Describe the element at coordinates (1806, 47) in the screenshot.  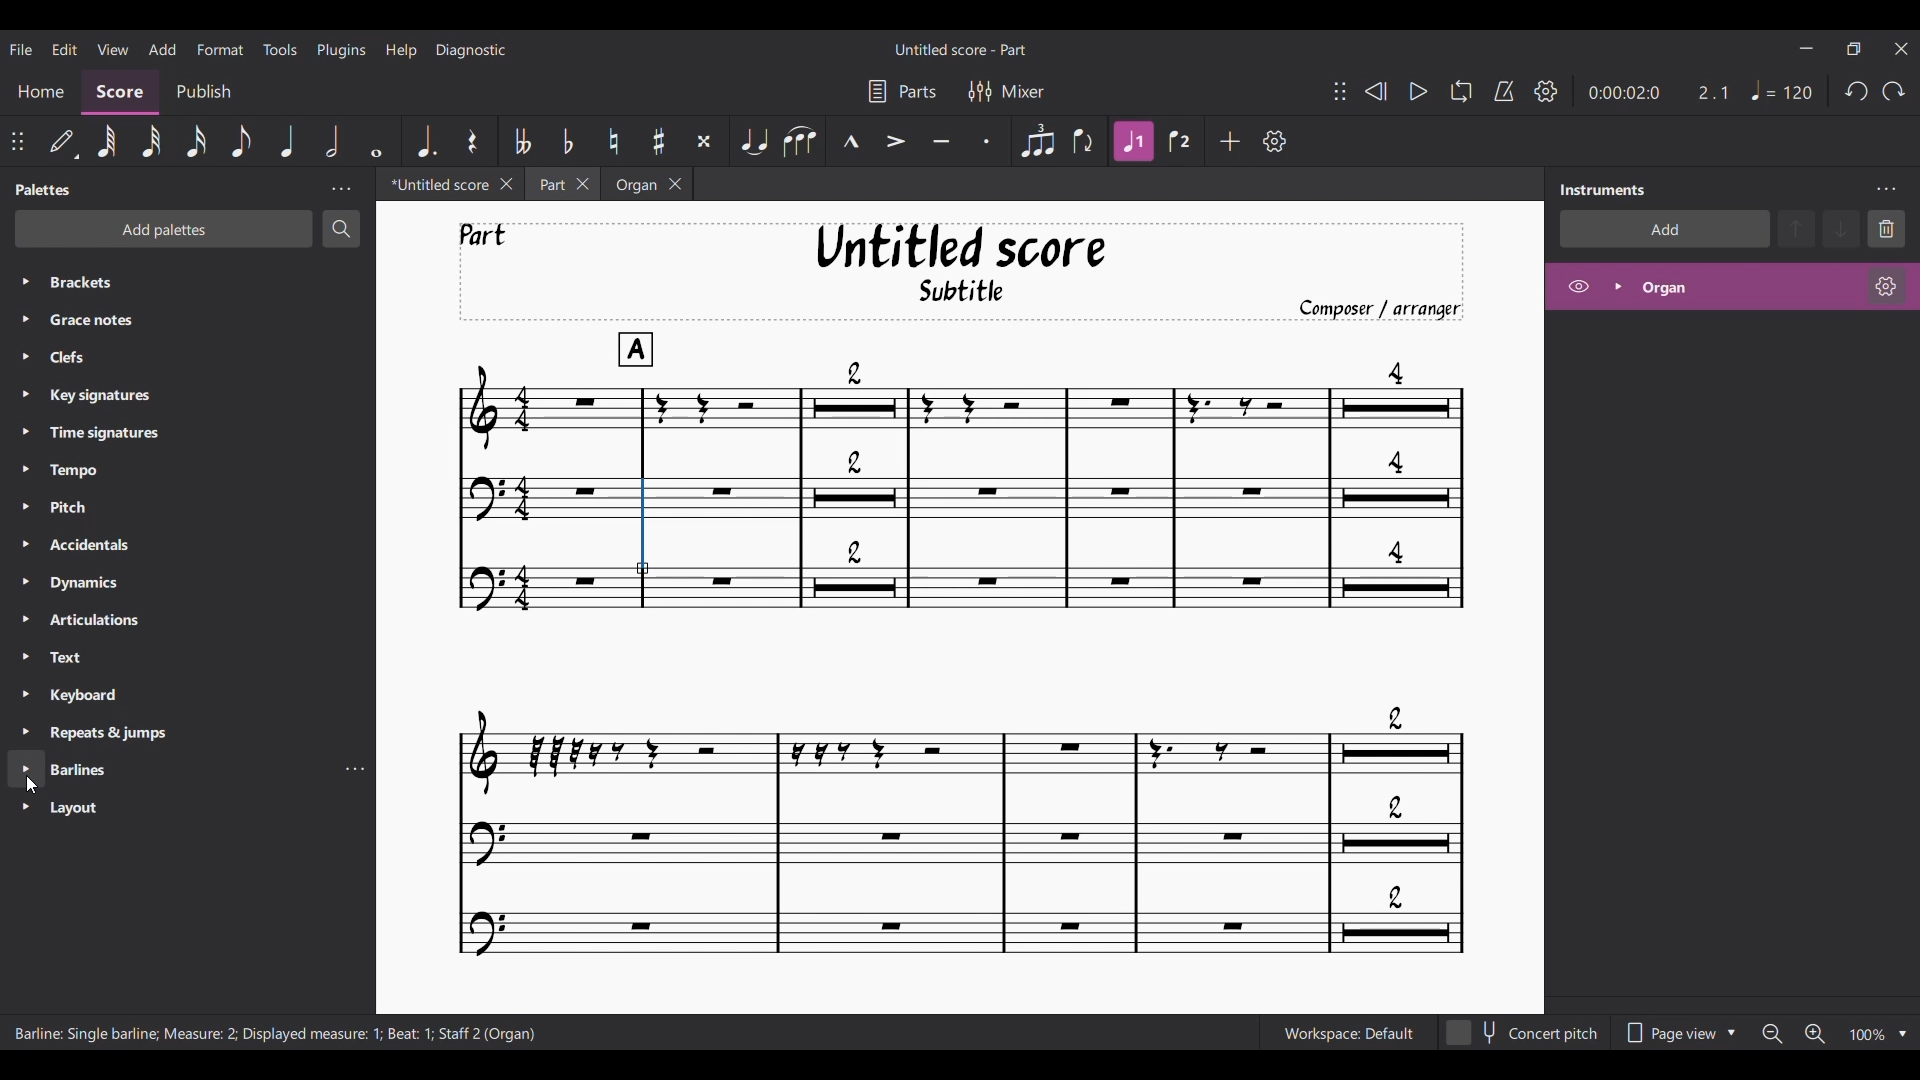
I see `Minimize` at that location.